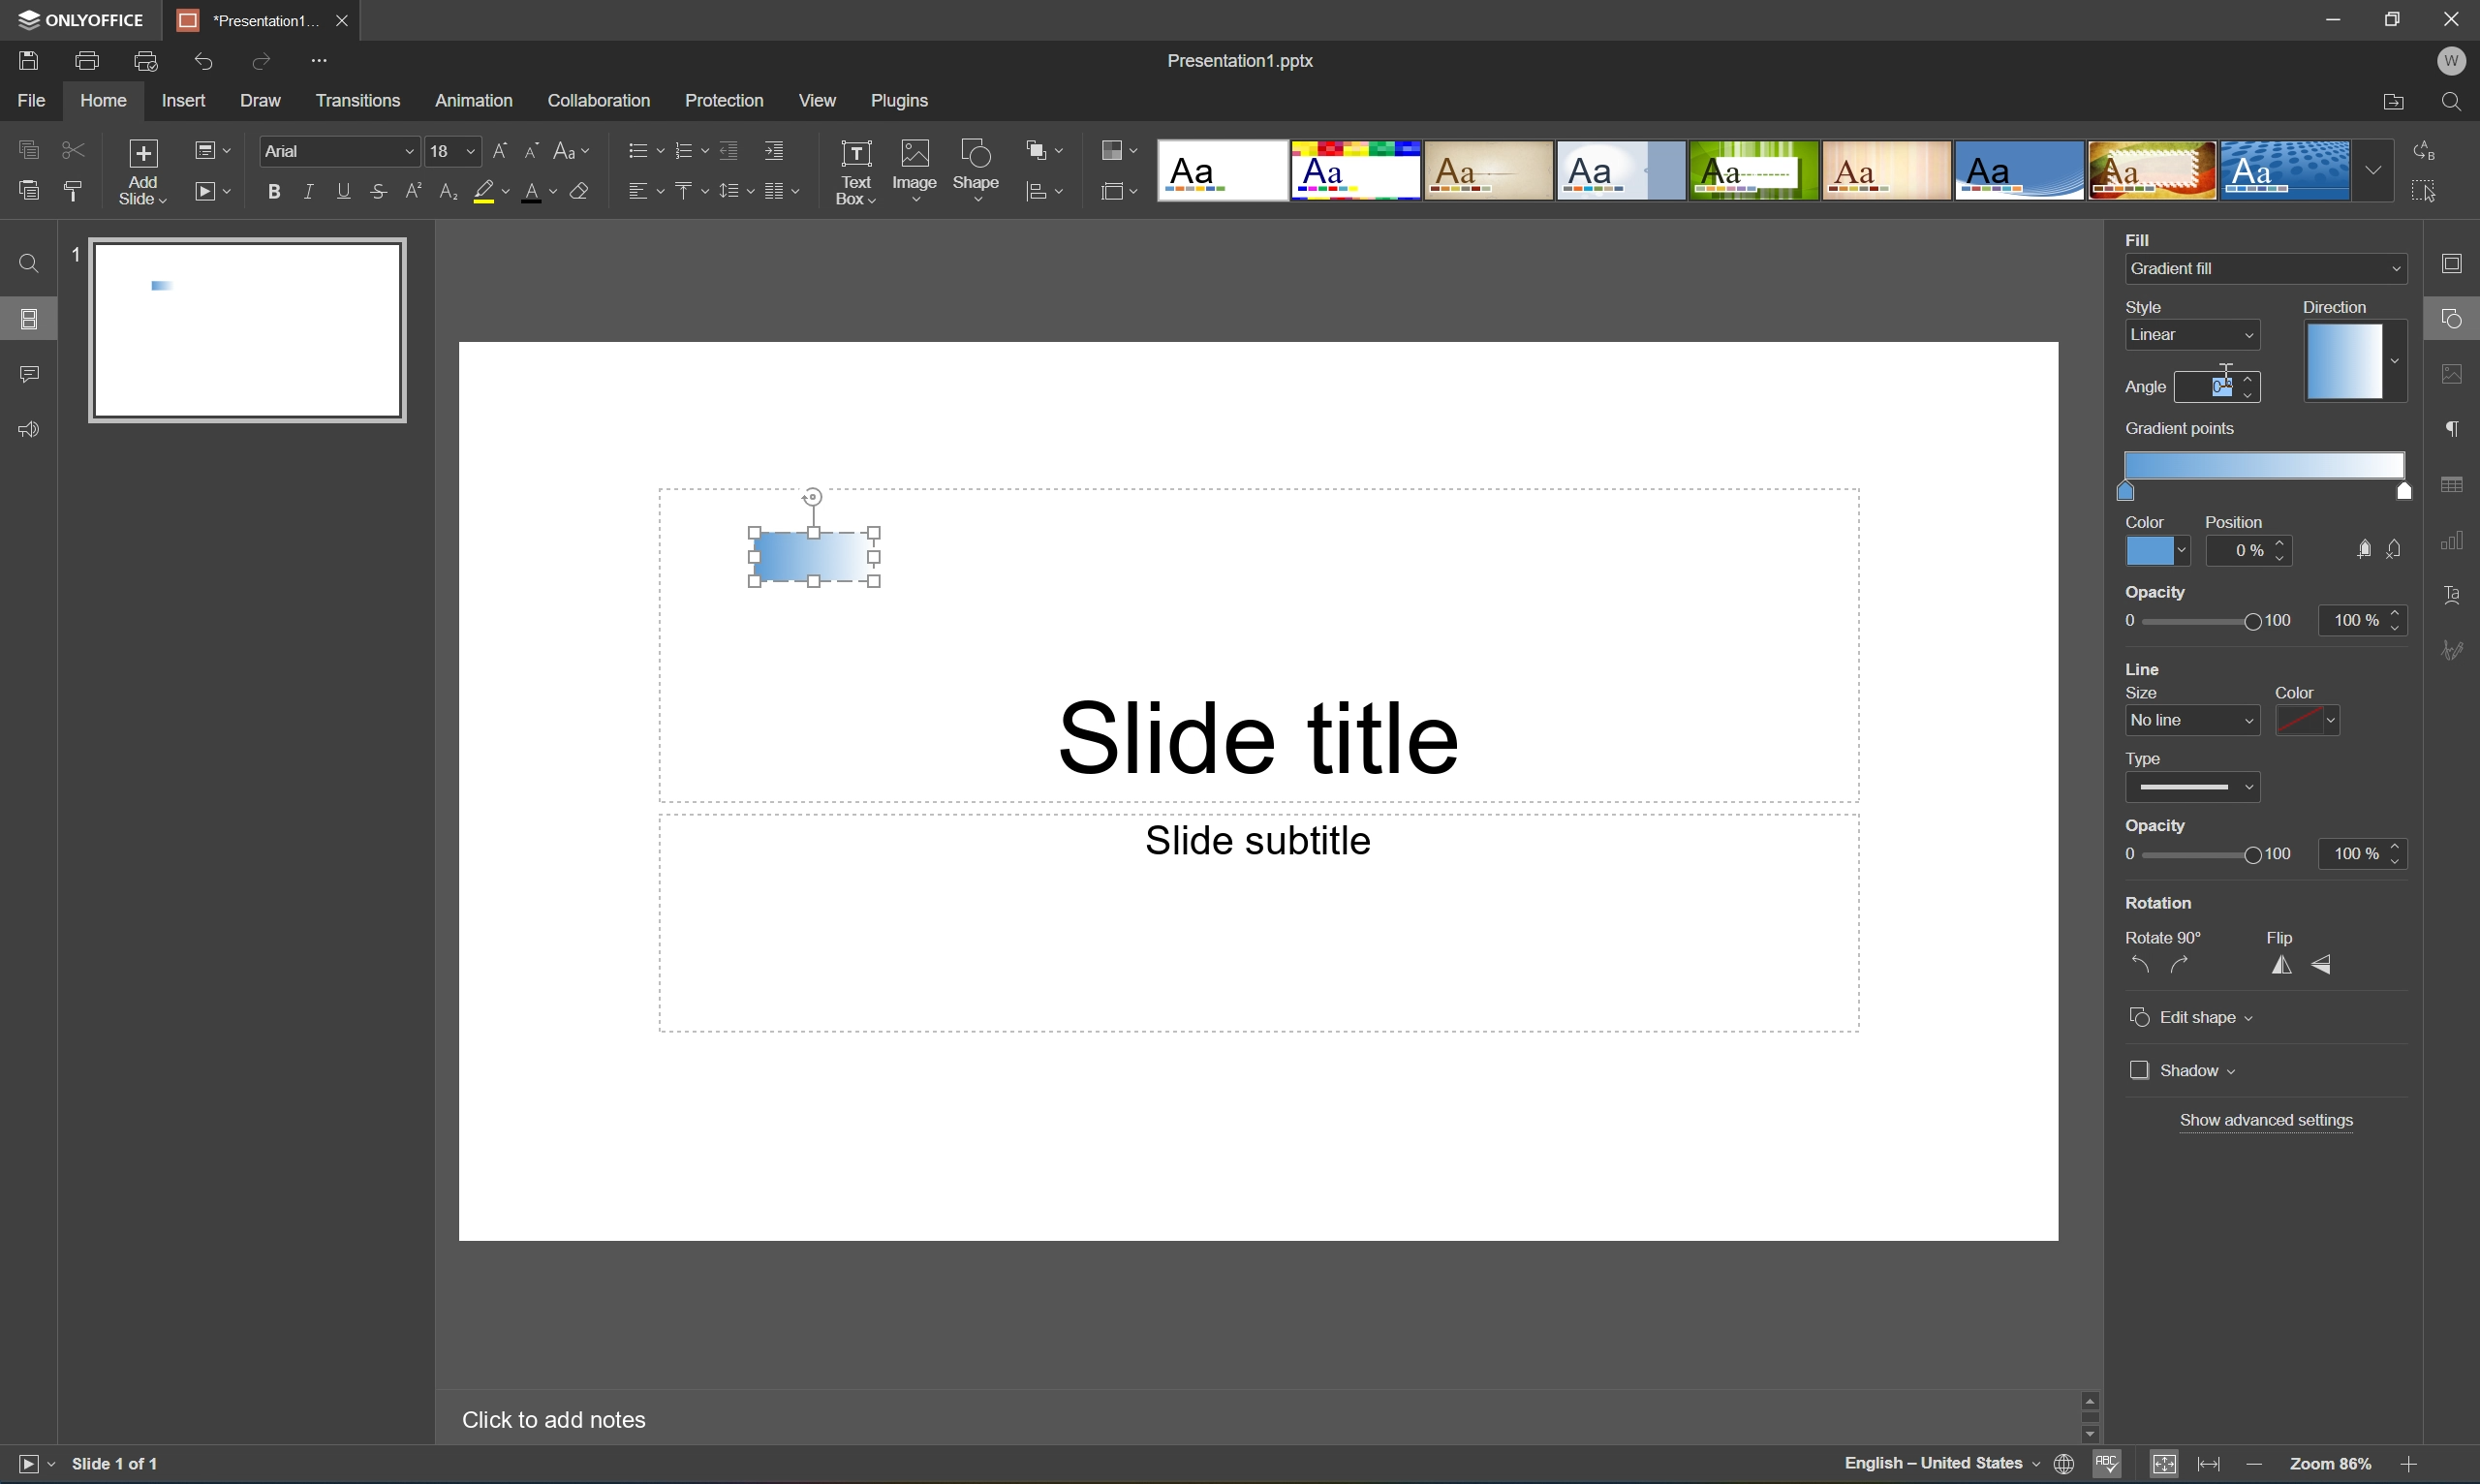 The image size is (2480, 1484). Describe the element at coordinates (2431, 197) in the screenshot. I see `Select all` at that location.